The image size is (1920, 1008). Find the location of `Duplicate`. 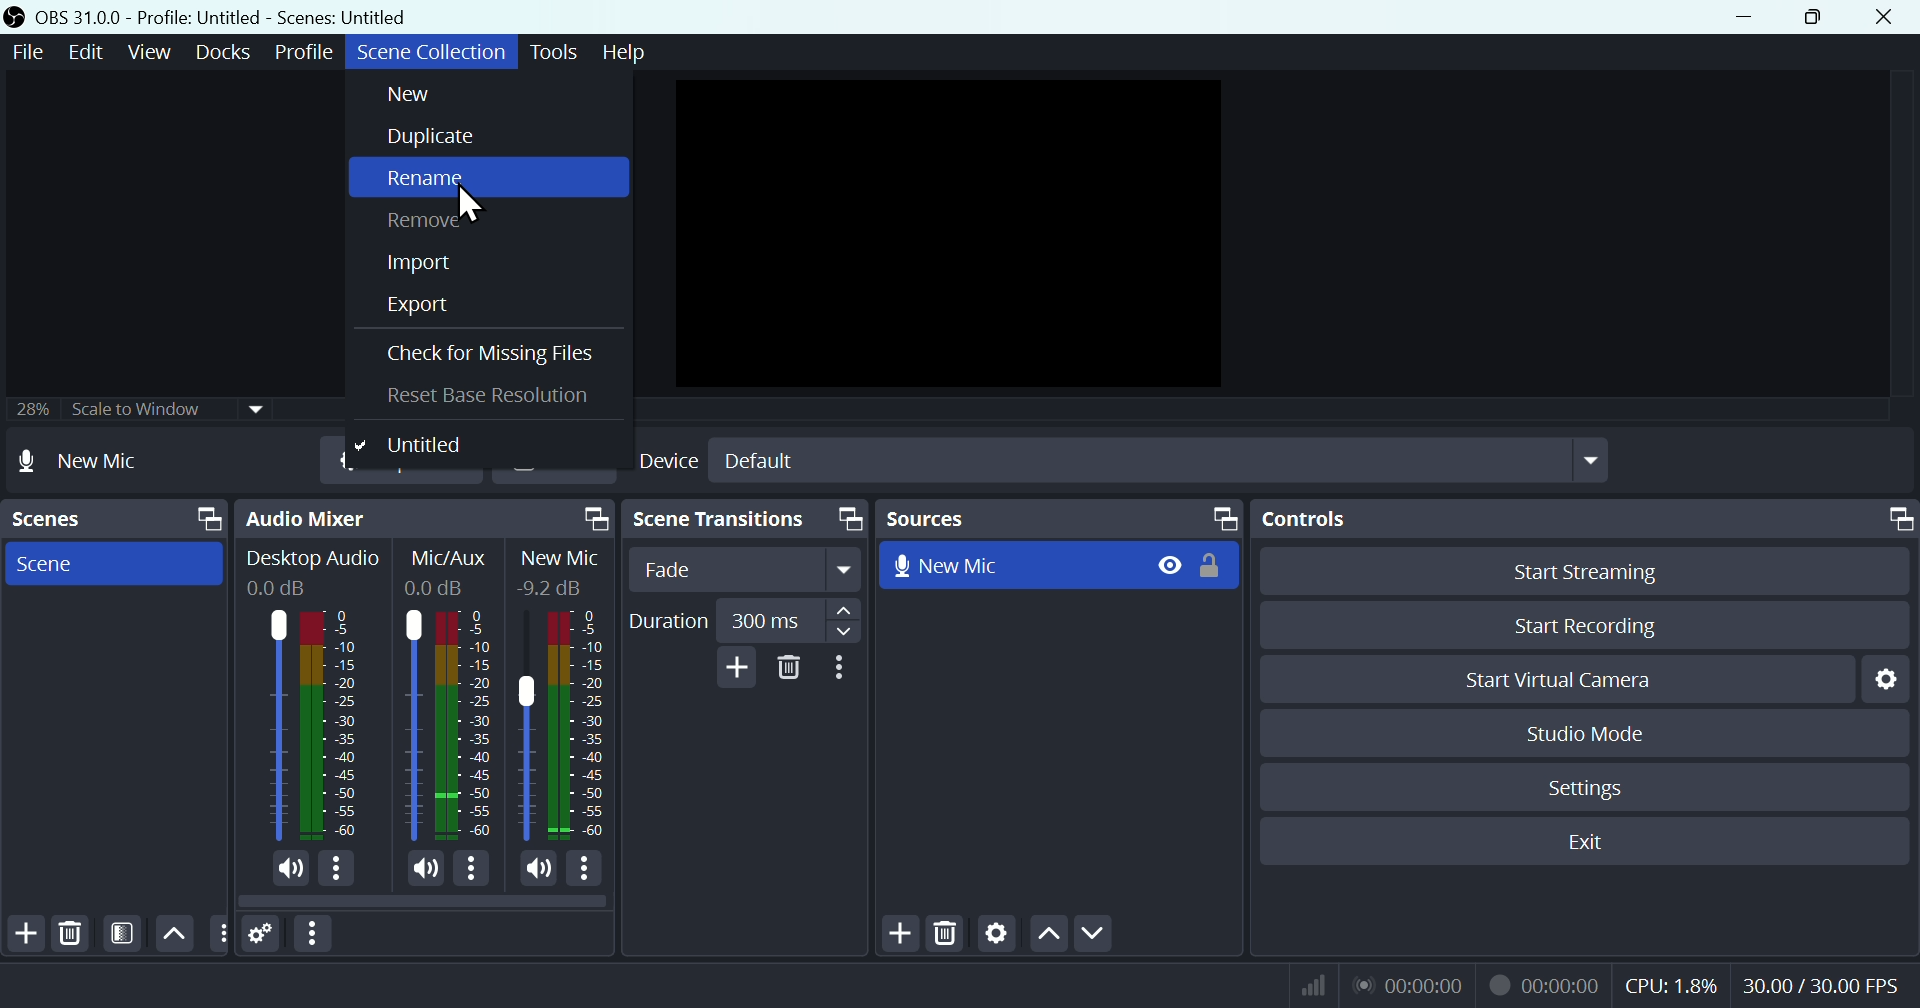

Duplicate is located at coordinates (433, 140).